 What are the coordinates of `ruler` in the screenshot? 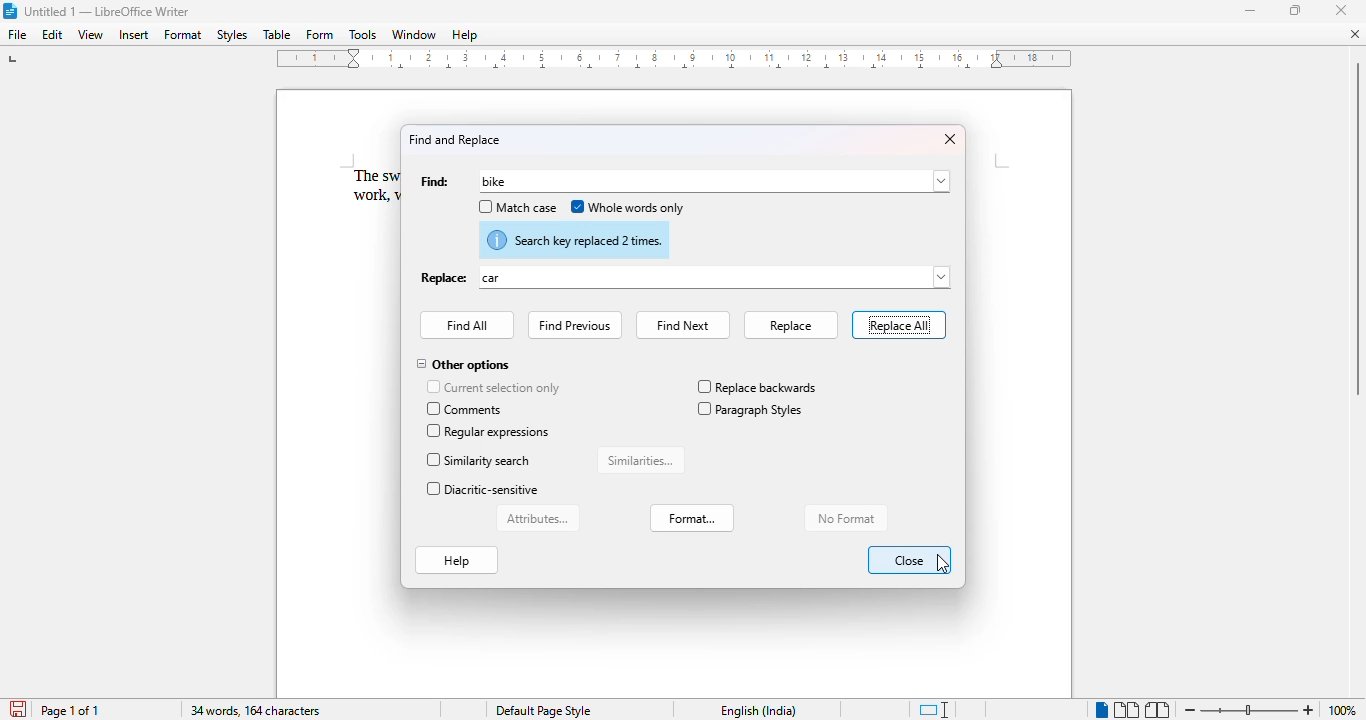 It's located at (675, 59).